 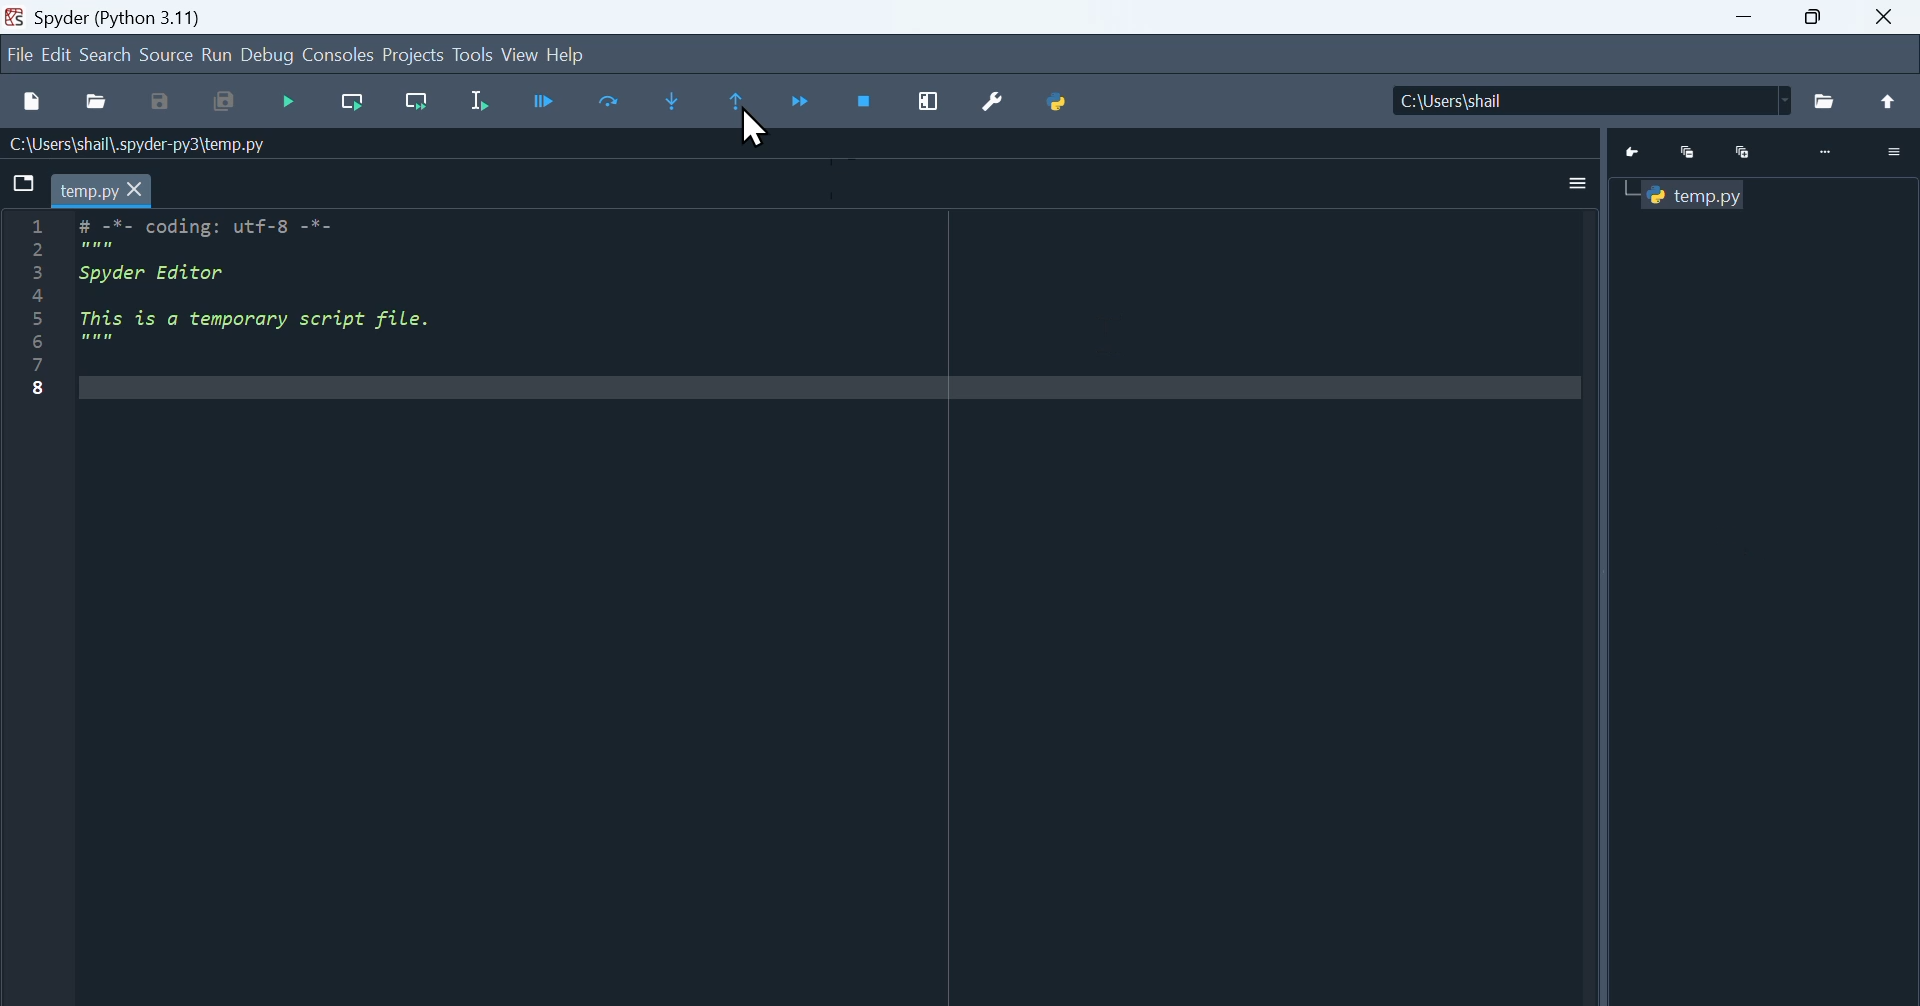 I want to click on Save all, so click(x=223, y=101).